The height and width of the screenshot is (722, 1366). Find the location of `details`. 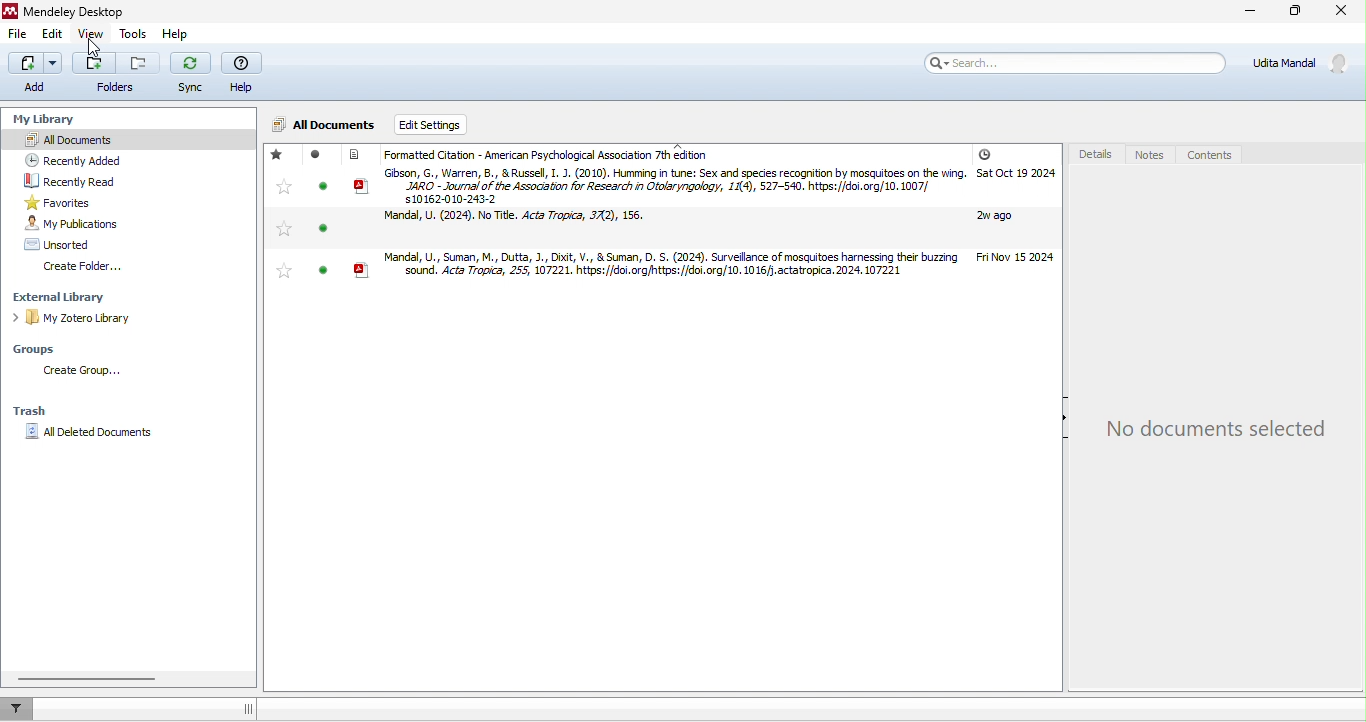

details is located at coordinates (1093, 156).